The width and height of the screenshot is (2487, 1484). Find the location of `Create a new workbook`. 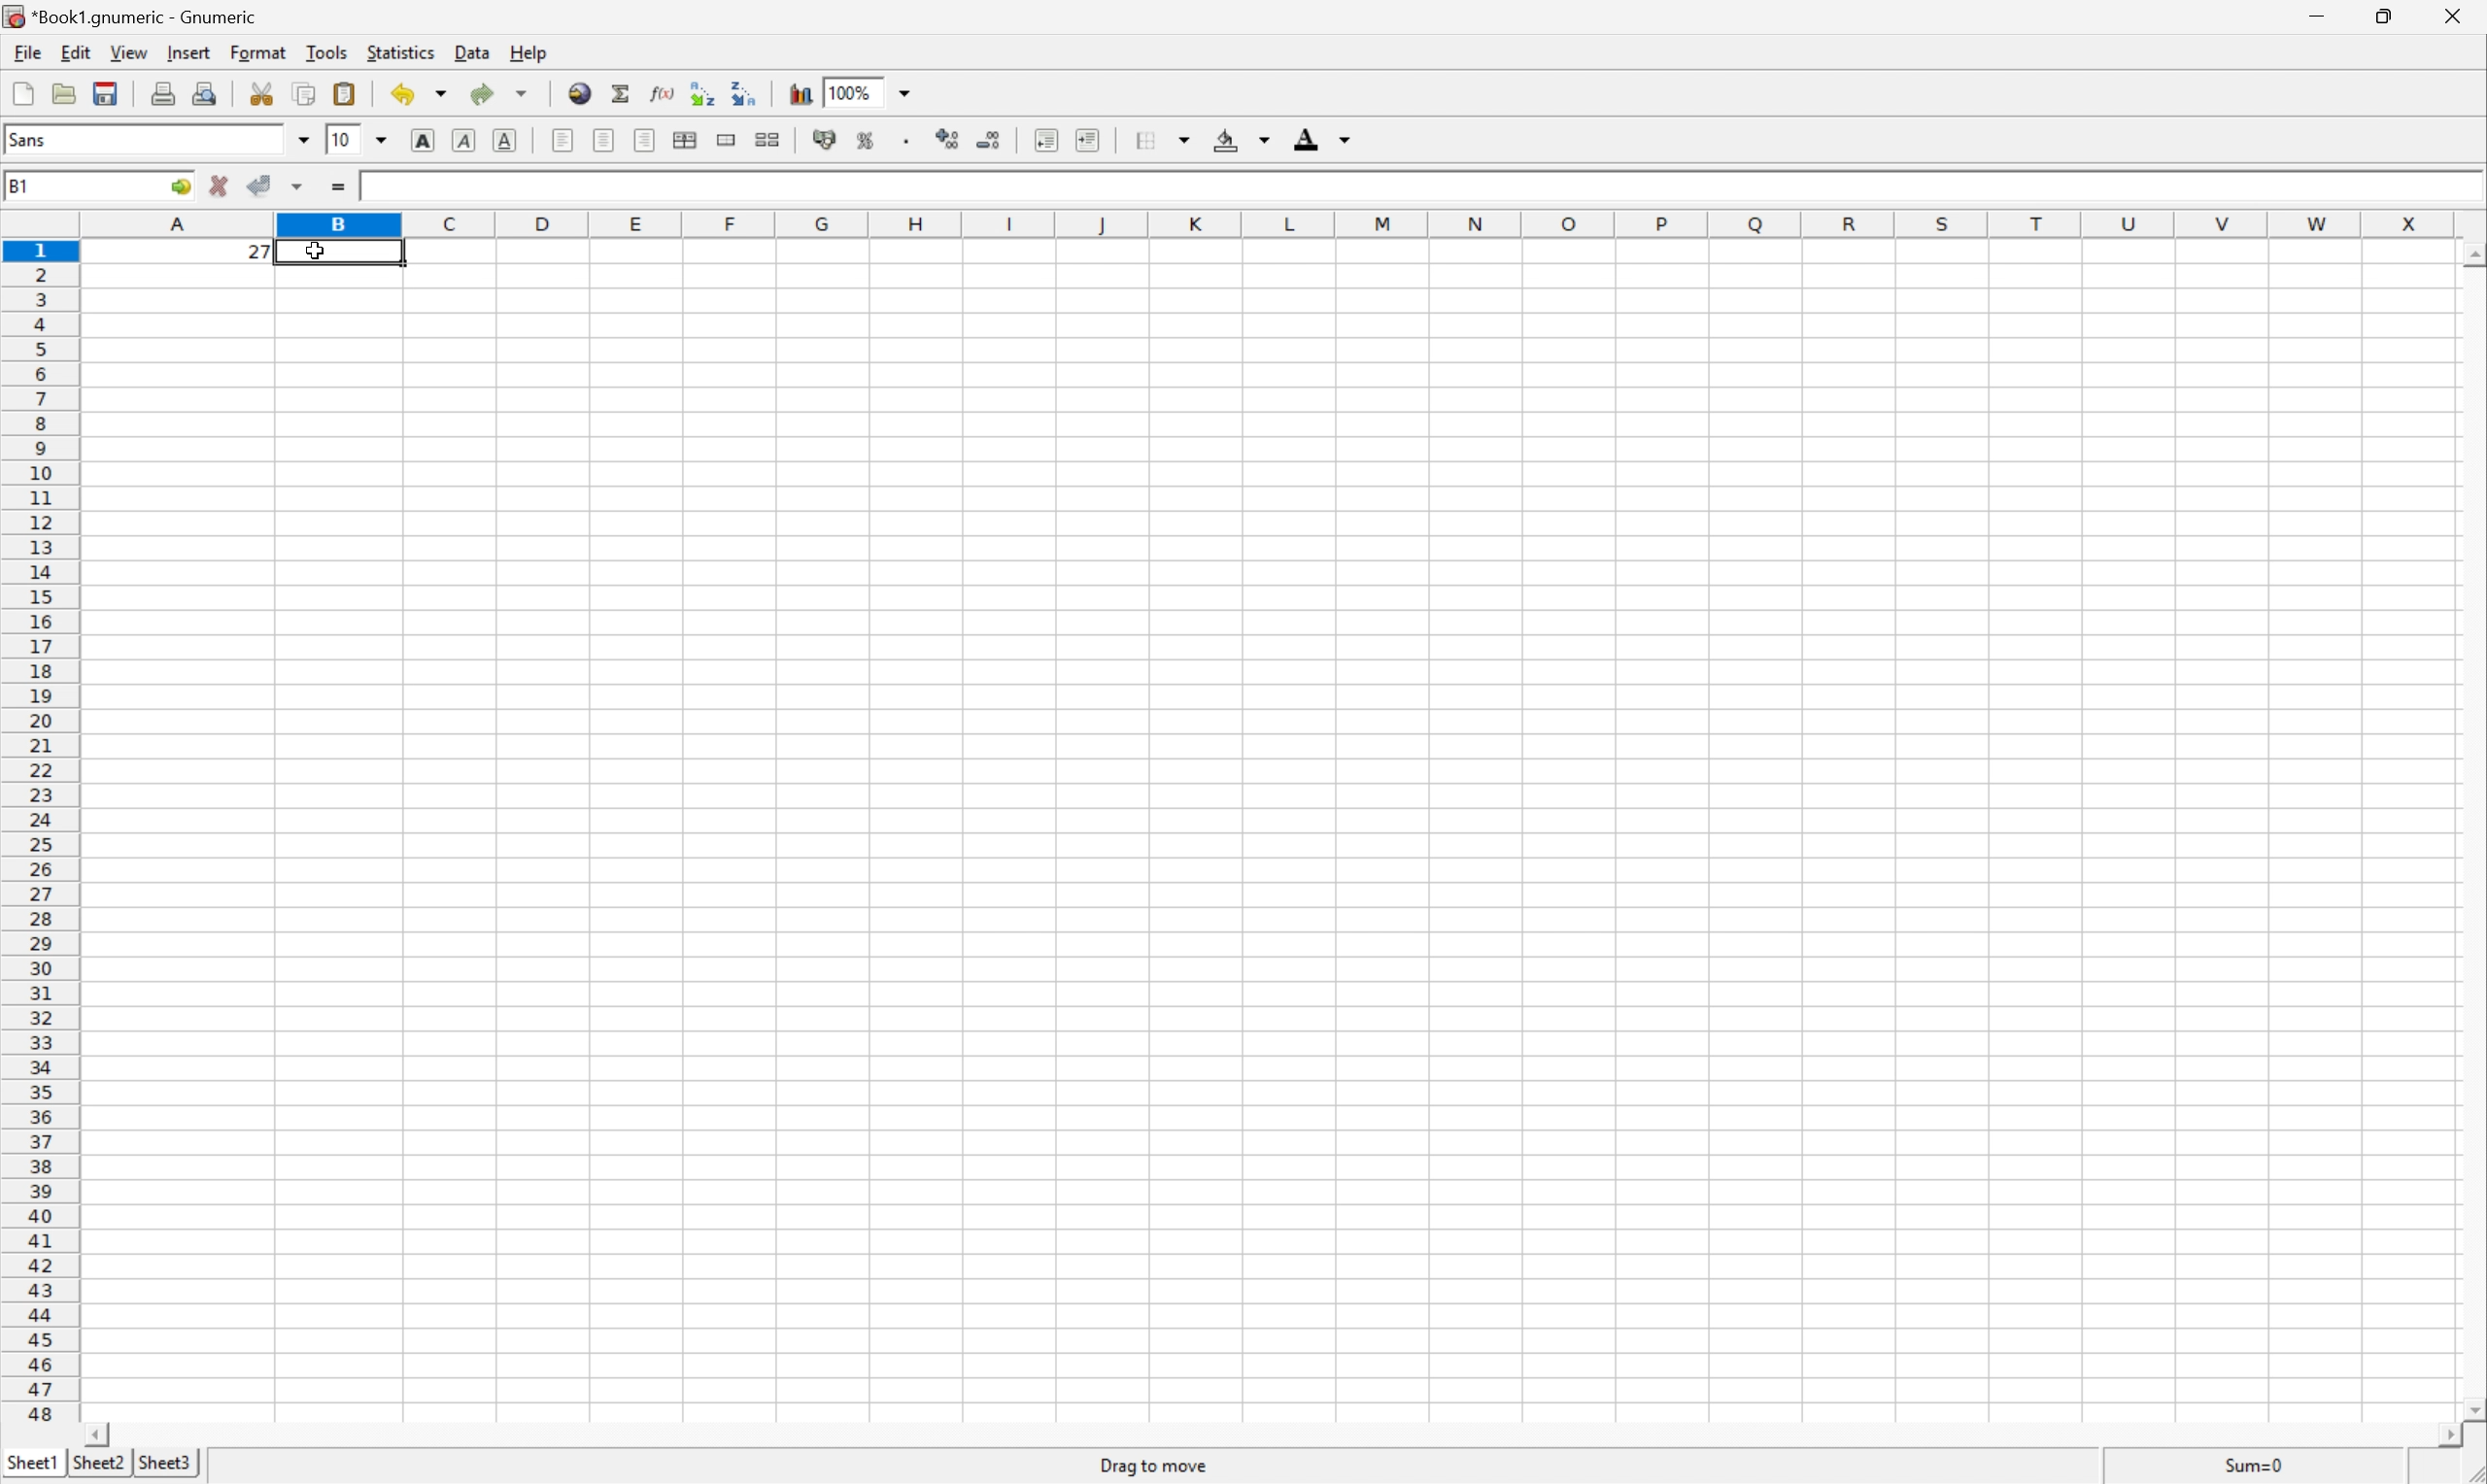

Create a new workbook is located at coordinates (22, 91).